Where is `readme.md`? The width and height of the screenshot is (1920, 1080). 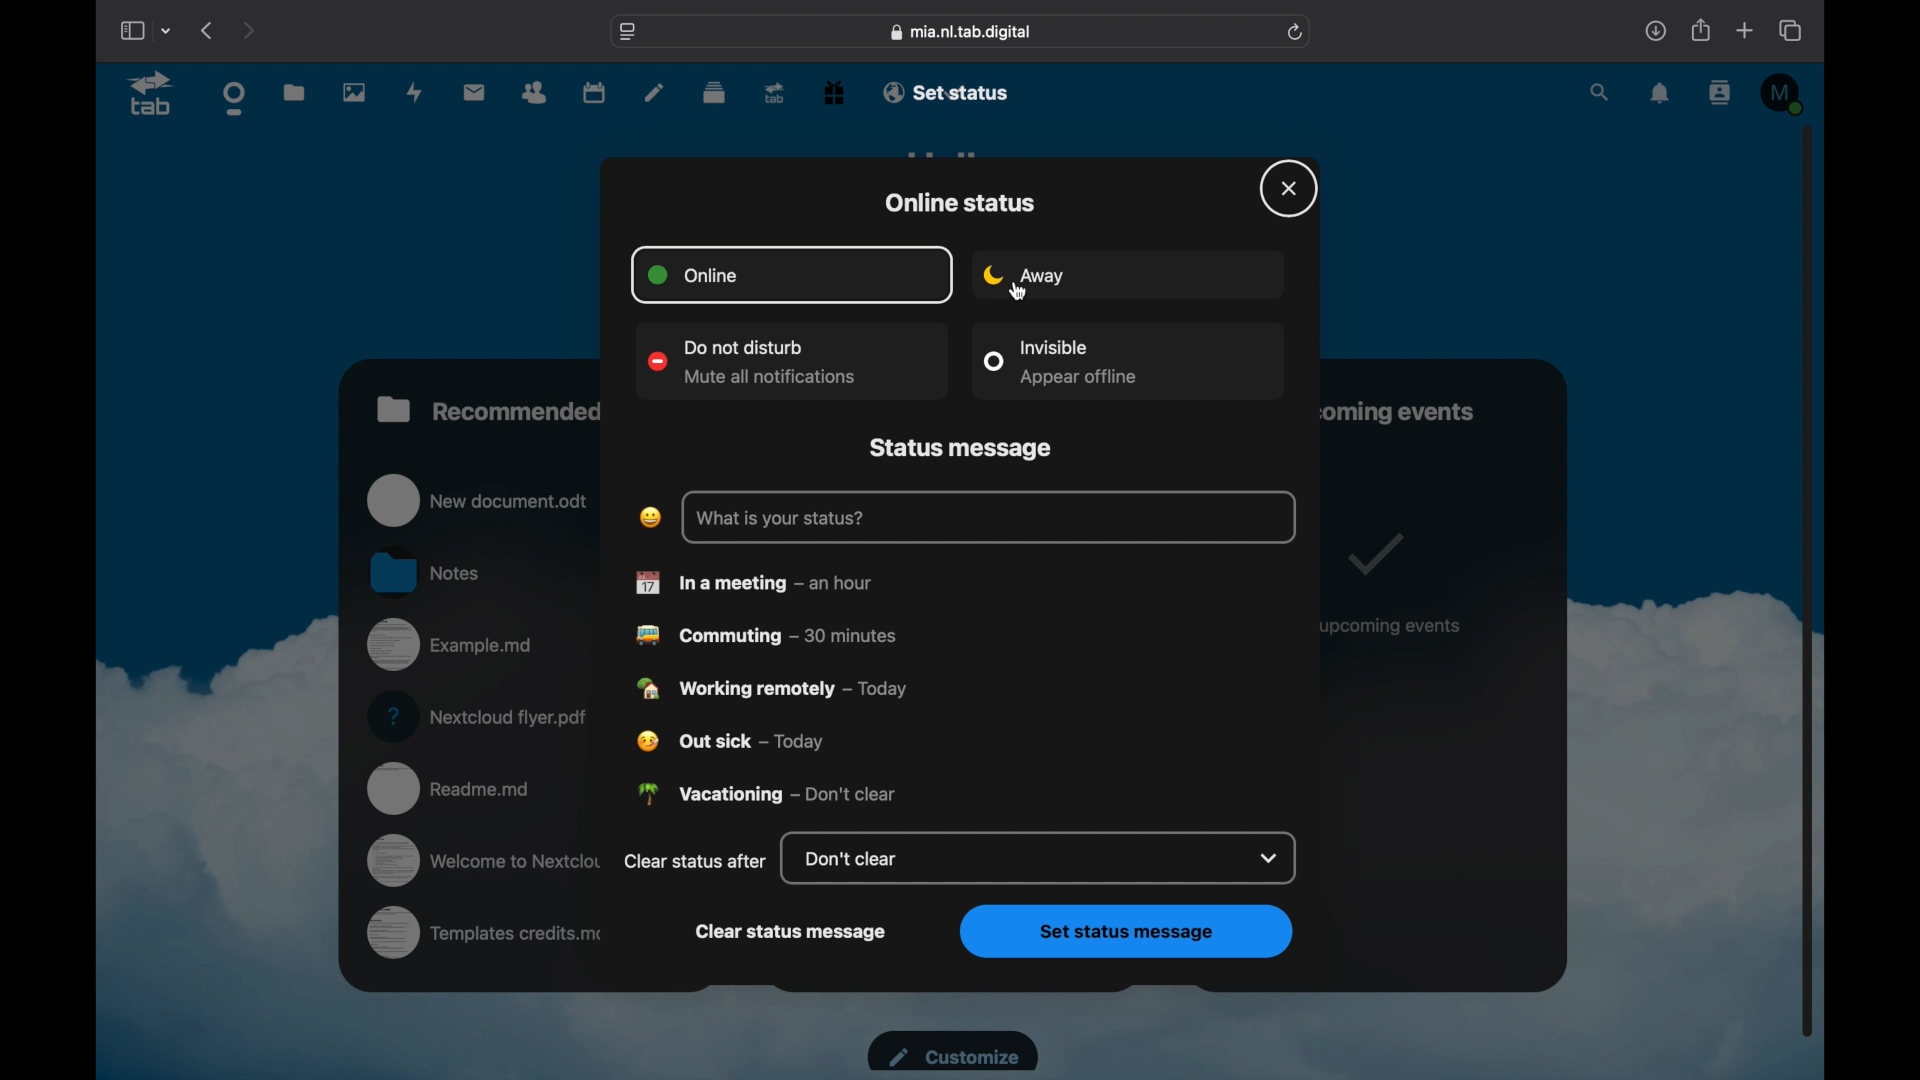 readme.md is located at coordinates (451, 786).